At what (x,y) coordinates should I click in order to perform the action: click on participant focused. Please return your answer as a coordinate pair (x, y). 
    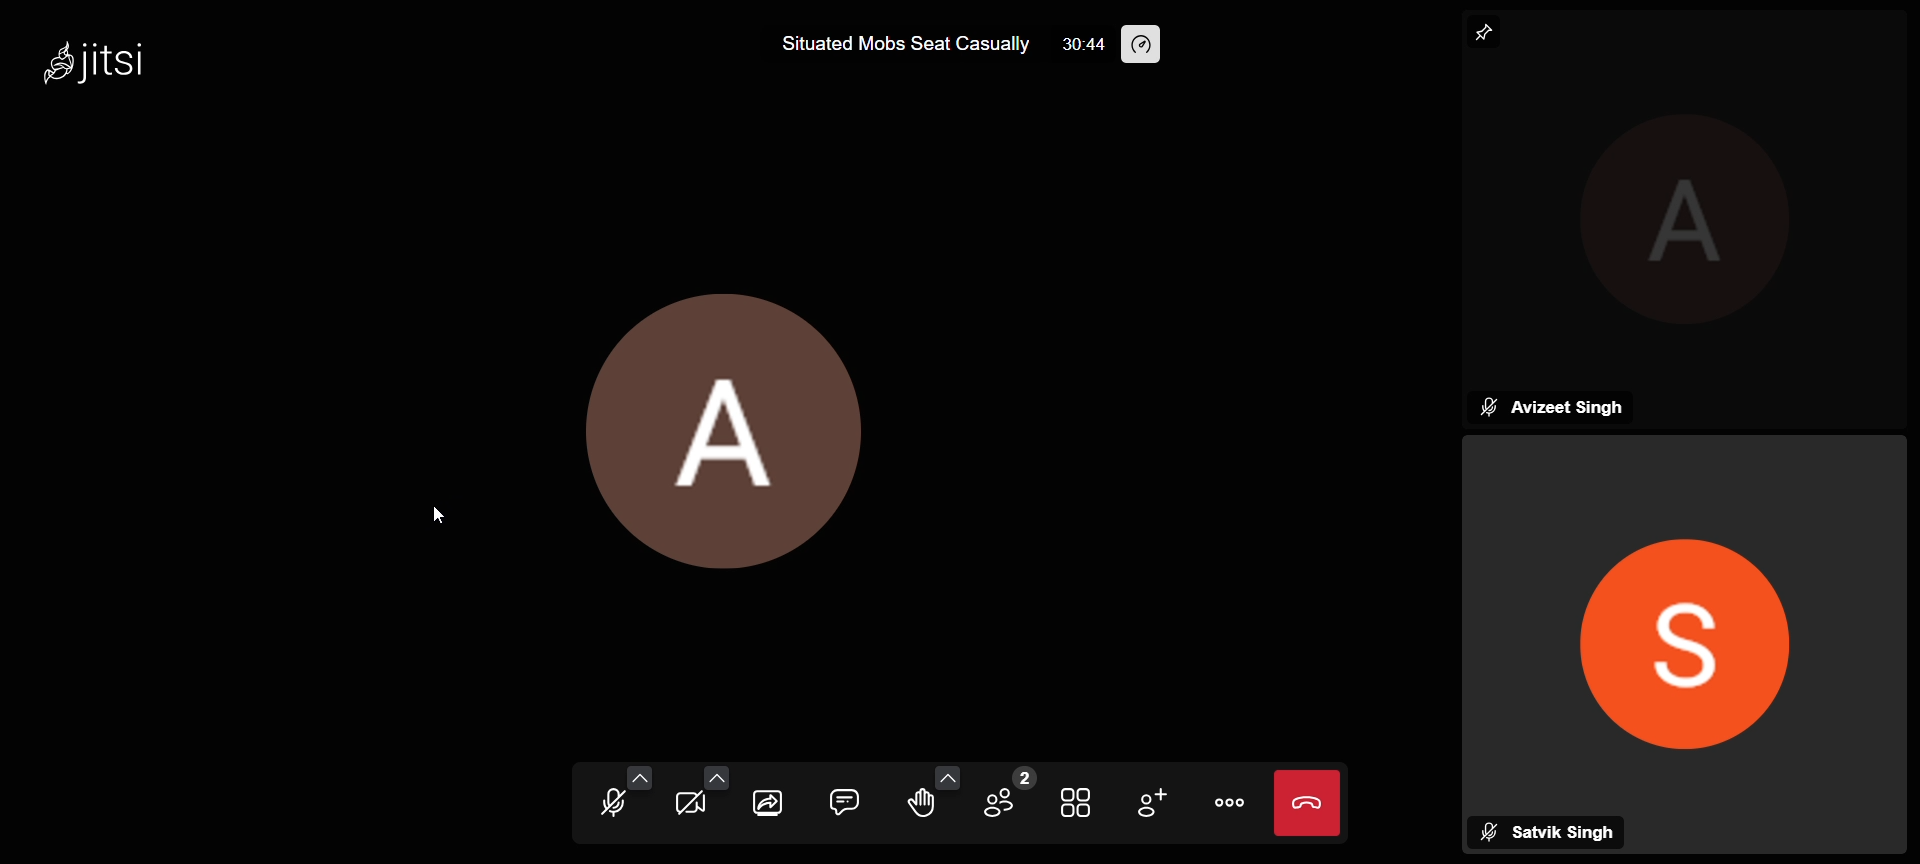
    Looking at the image, I should click on (1682, 624).